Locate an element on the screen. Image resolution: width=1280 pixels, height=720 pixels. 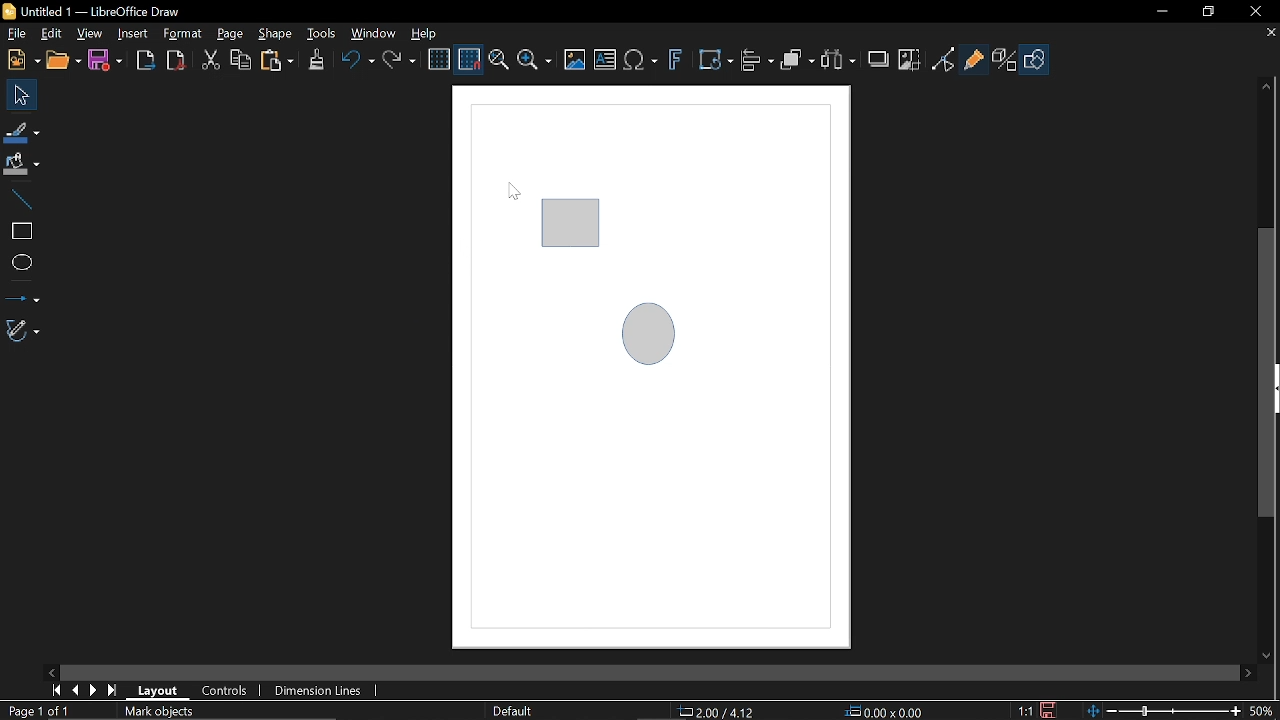
Toggle point of view is located at coordinates (943, 61).